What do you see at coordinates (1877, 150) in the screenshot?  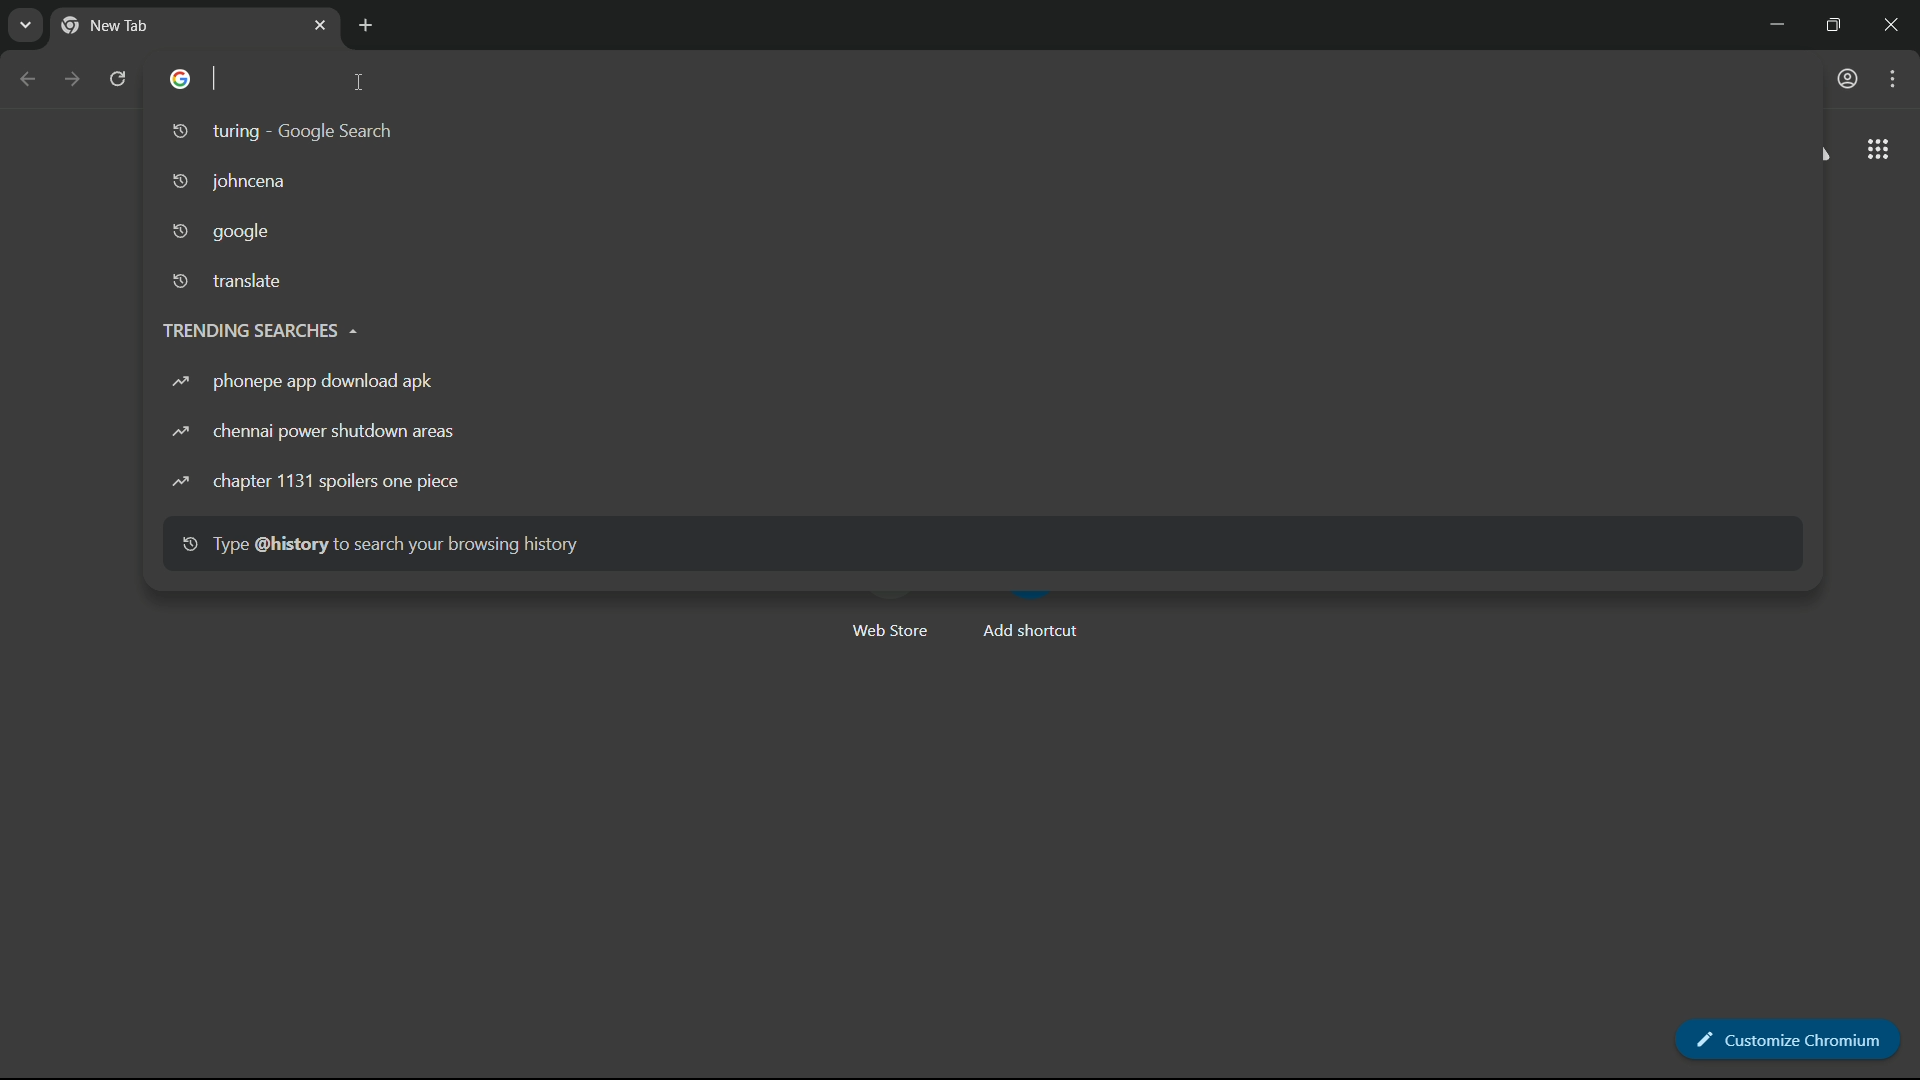 I see `more apps` at bounding box center [1877, 150].